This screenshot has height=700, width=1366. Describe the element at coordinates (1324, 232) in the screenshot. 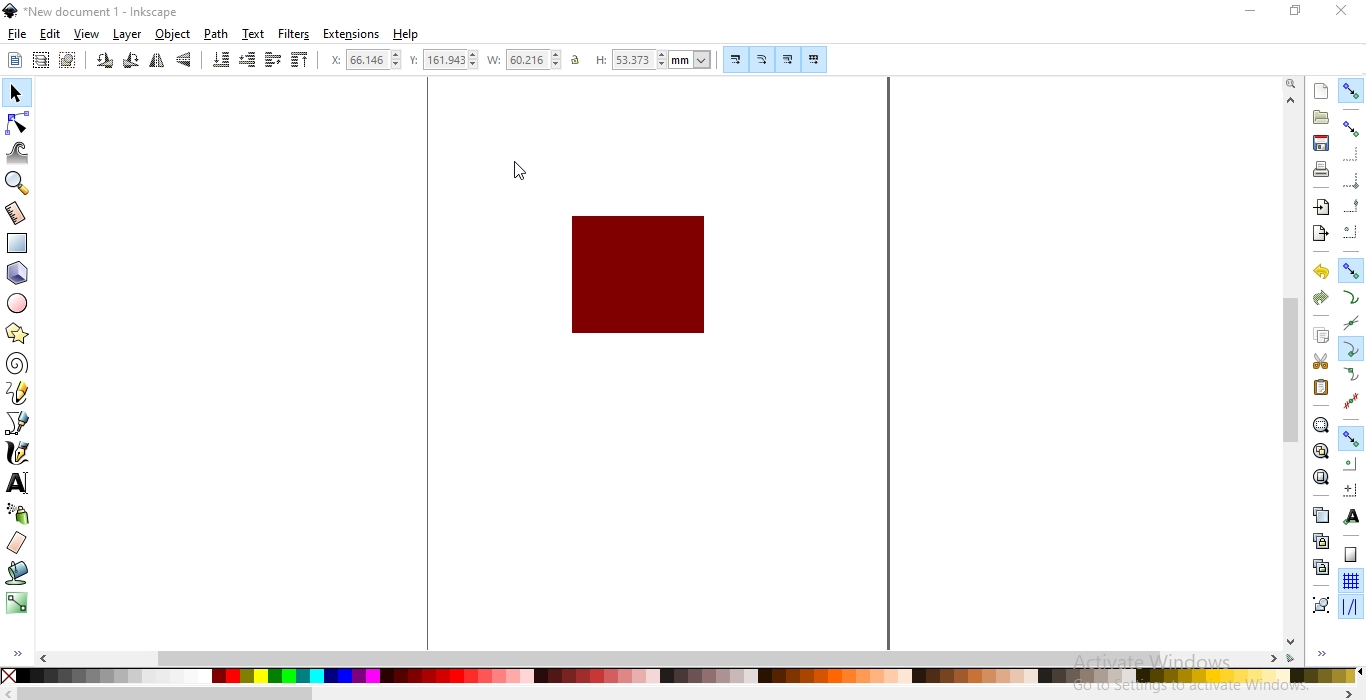

I see `export a document` at that location.